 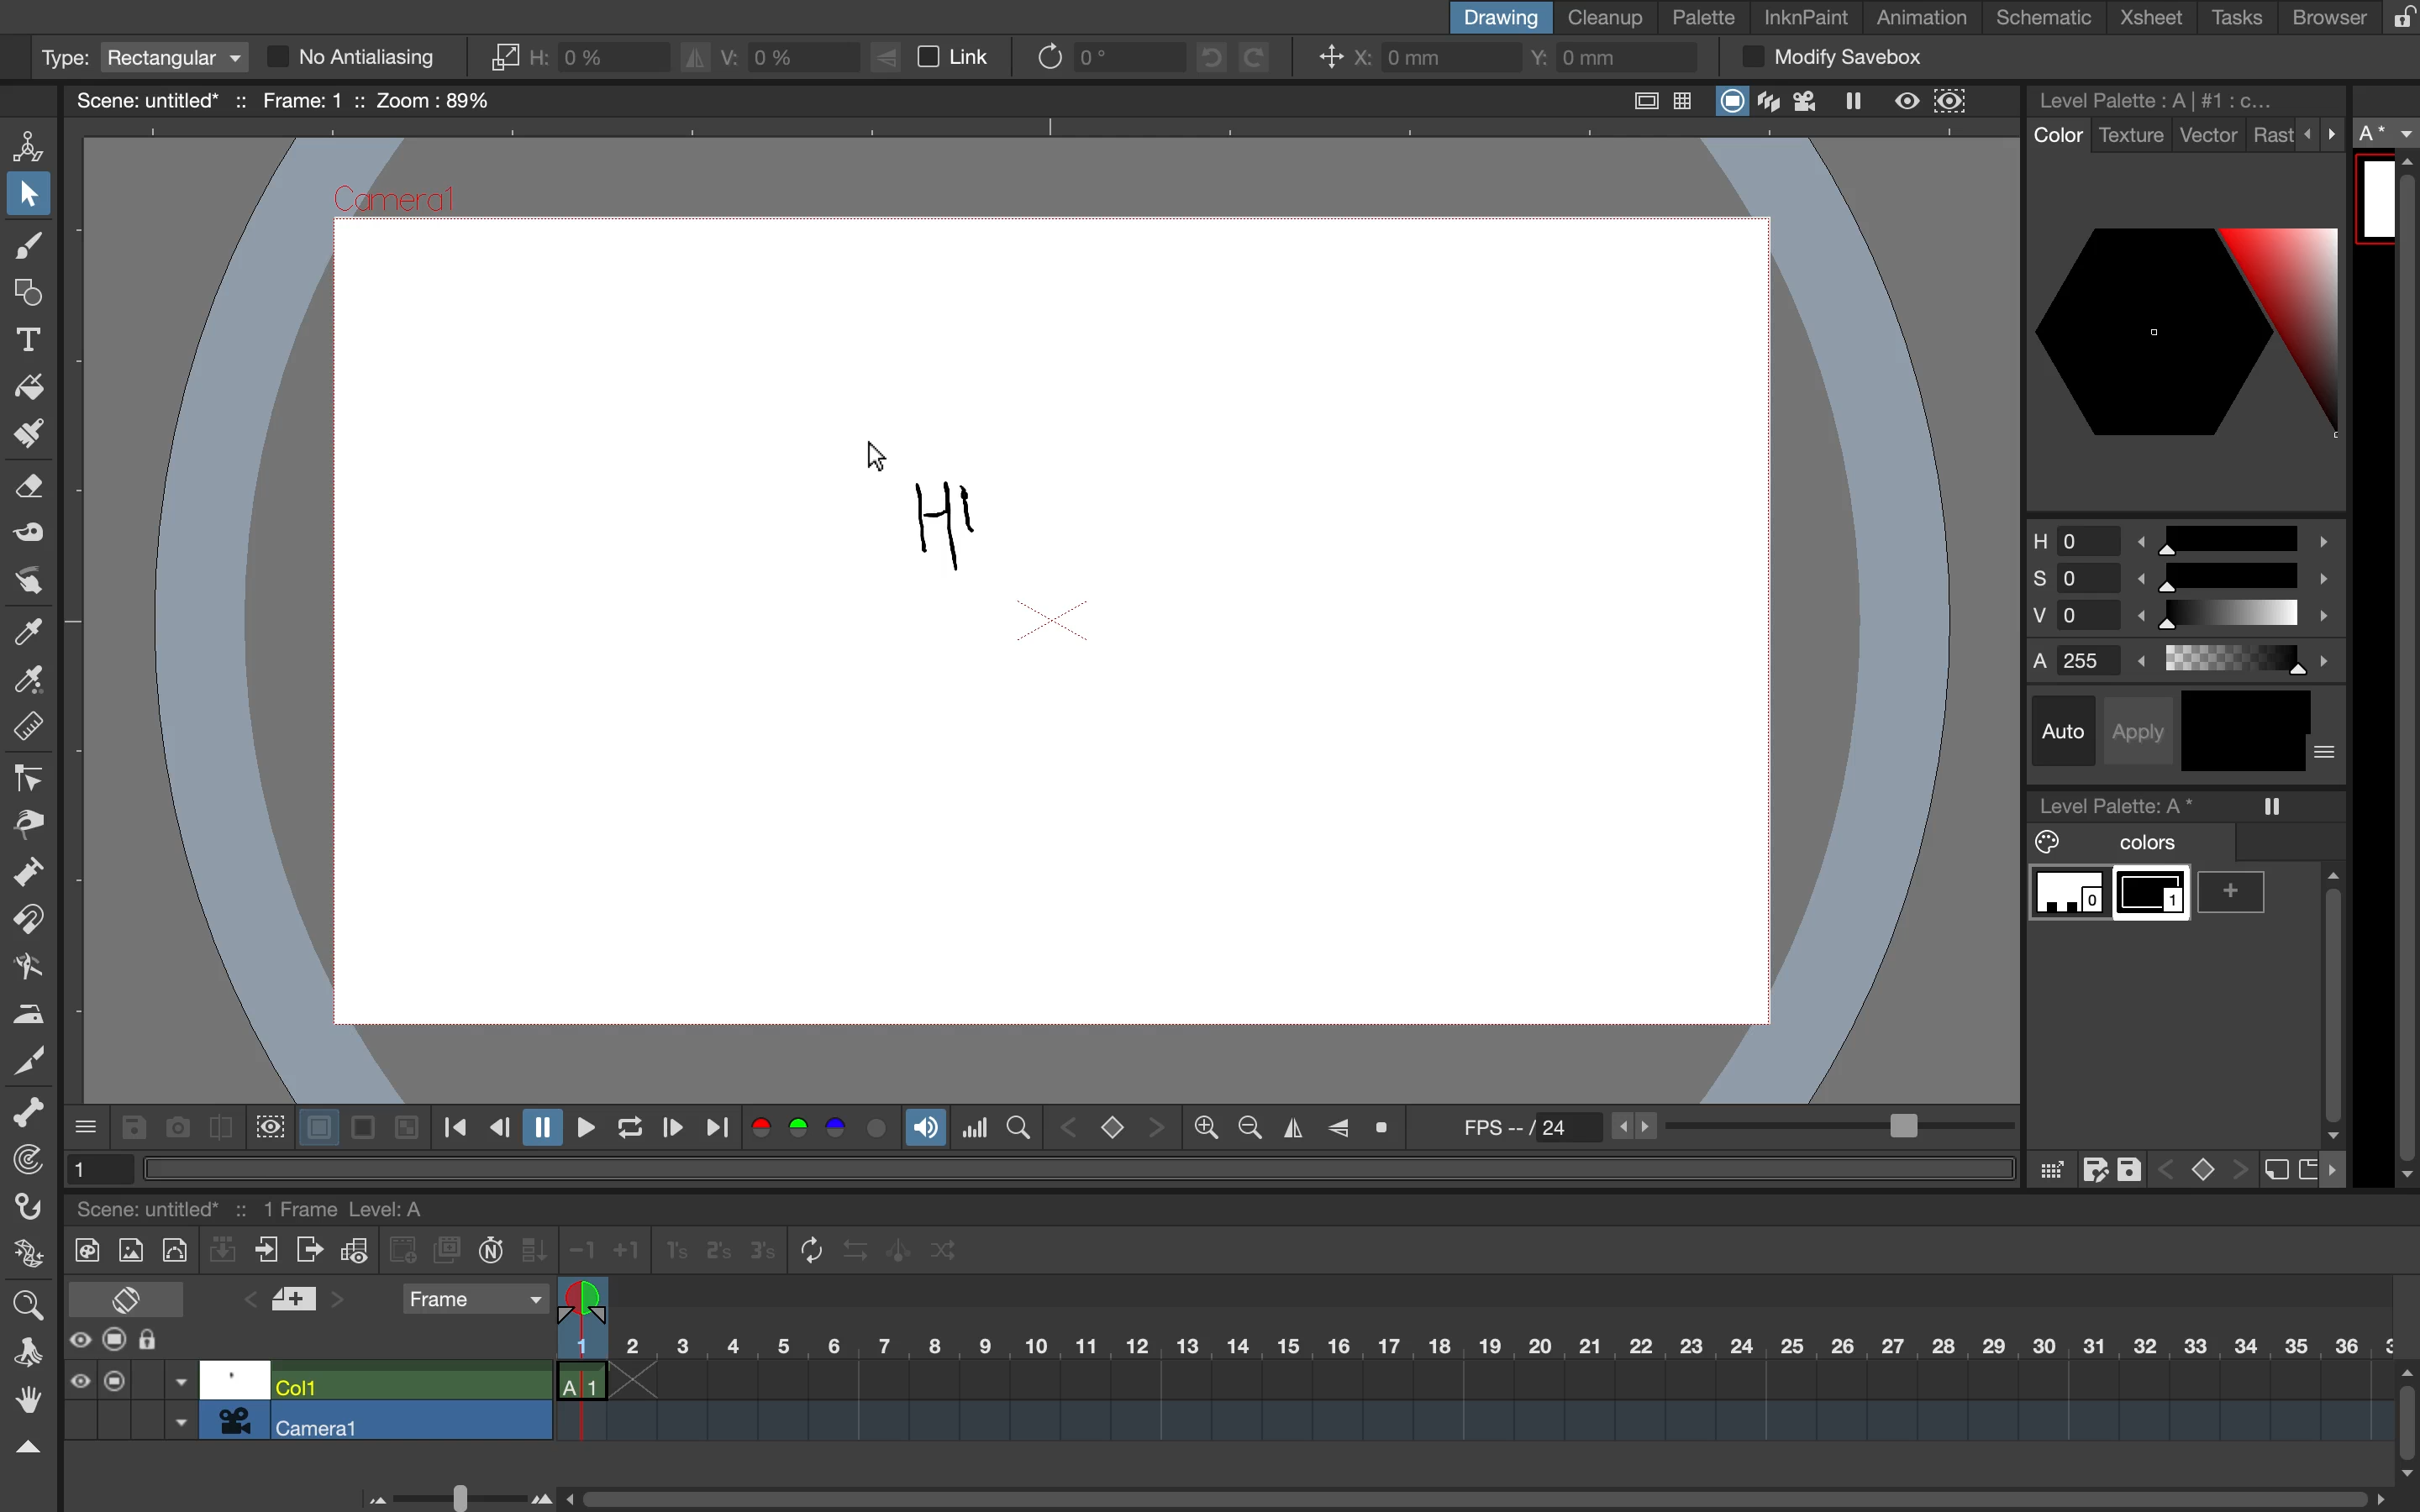 I want to click on type tool, so click(x=29, y=335).